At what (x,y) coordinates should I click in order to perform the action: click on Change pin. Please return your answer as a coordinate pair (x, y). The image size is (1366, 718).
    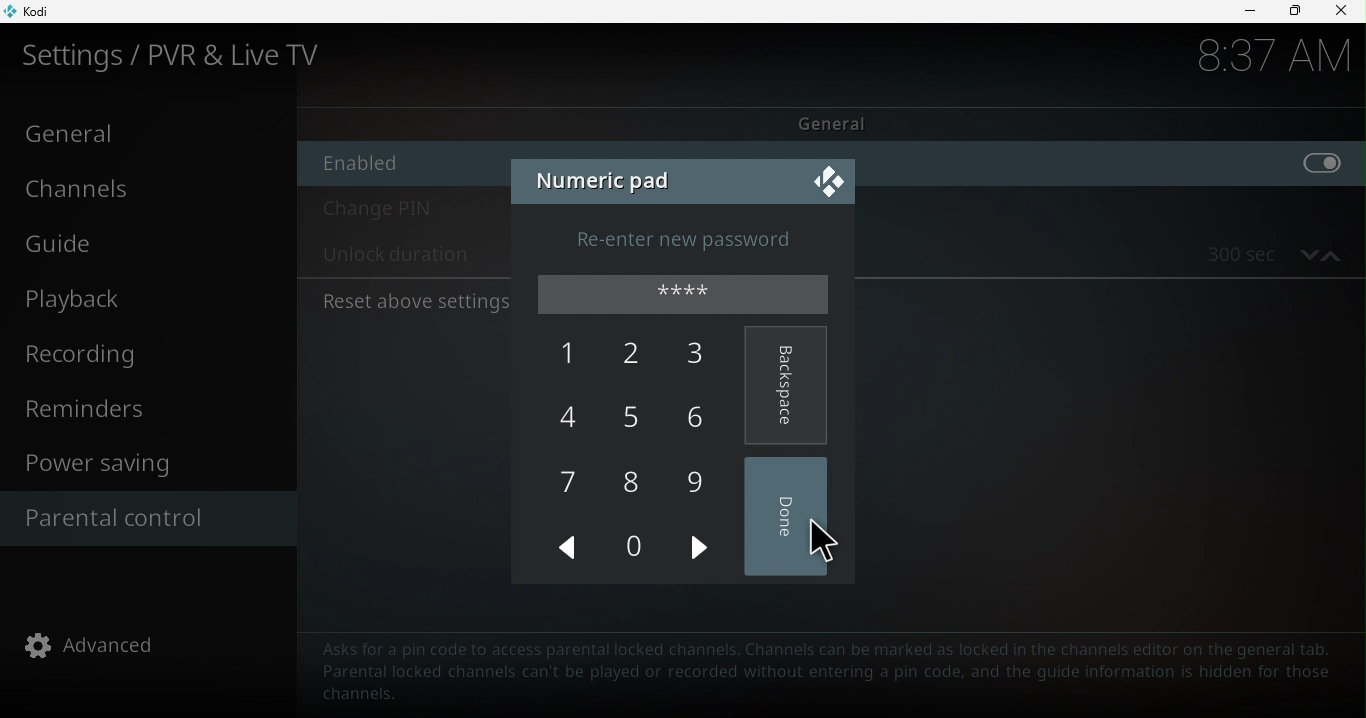
    Looking at the image, I should click on (405, 212).